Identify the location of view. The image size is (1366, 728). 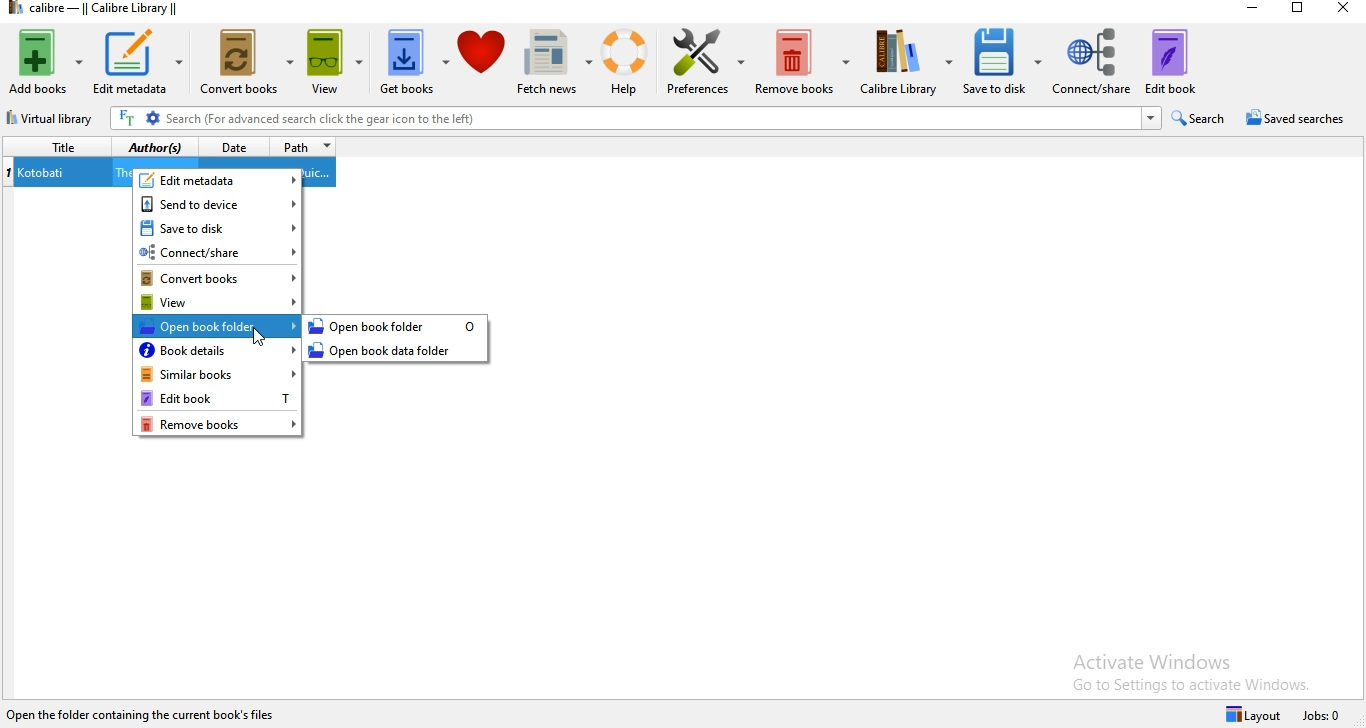
(218, 301).